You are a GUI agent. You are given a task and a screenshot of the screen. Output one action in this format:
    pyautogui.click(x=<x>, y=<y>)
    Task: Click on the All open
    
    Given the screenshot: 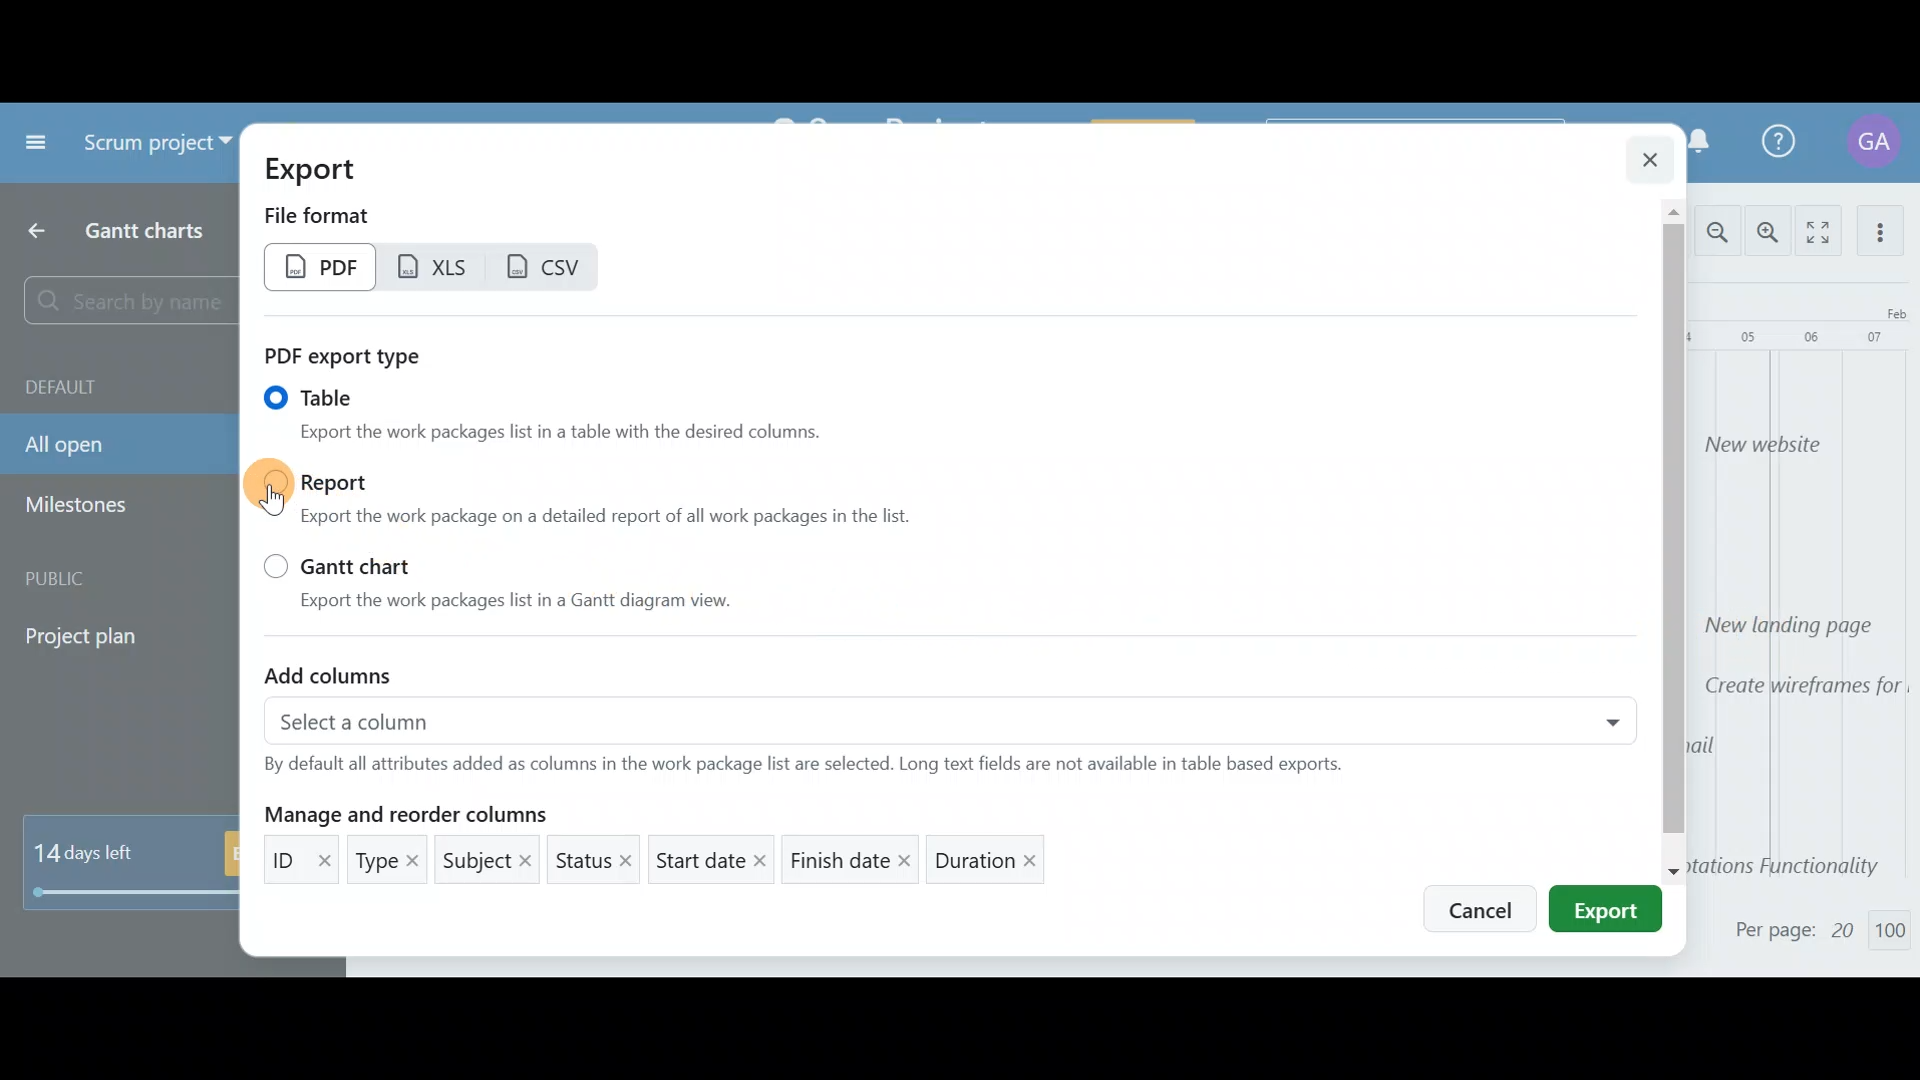 What is the action you would take?
    pyautogui.click(x=110, y=450)
    